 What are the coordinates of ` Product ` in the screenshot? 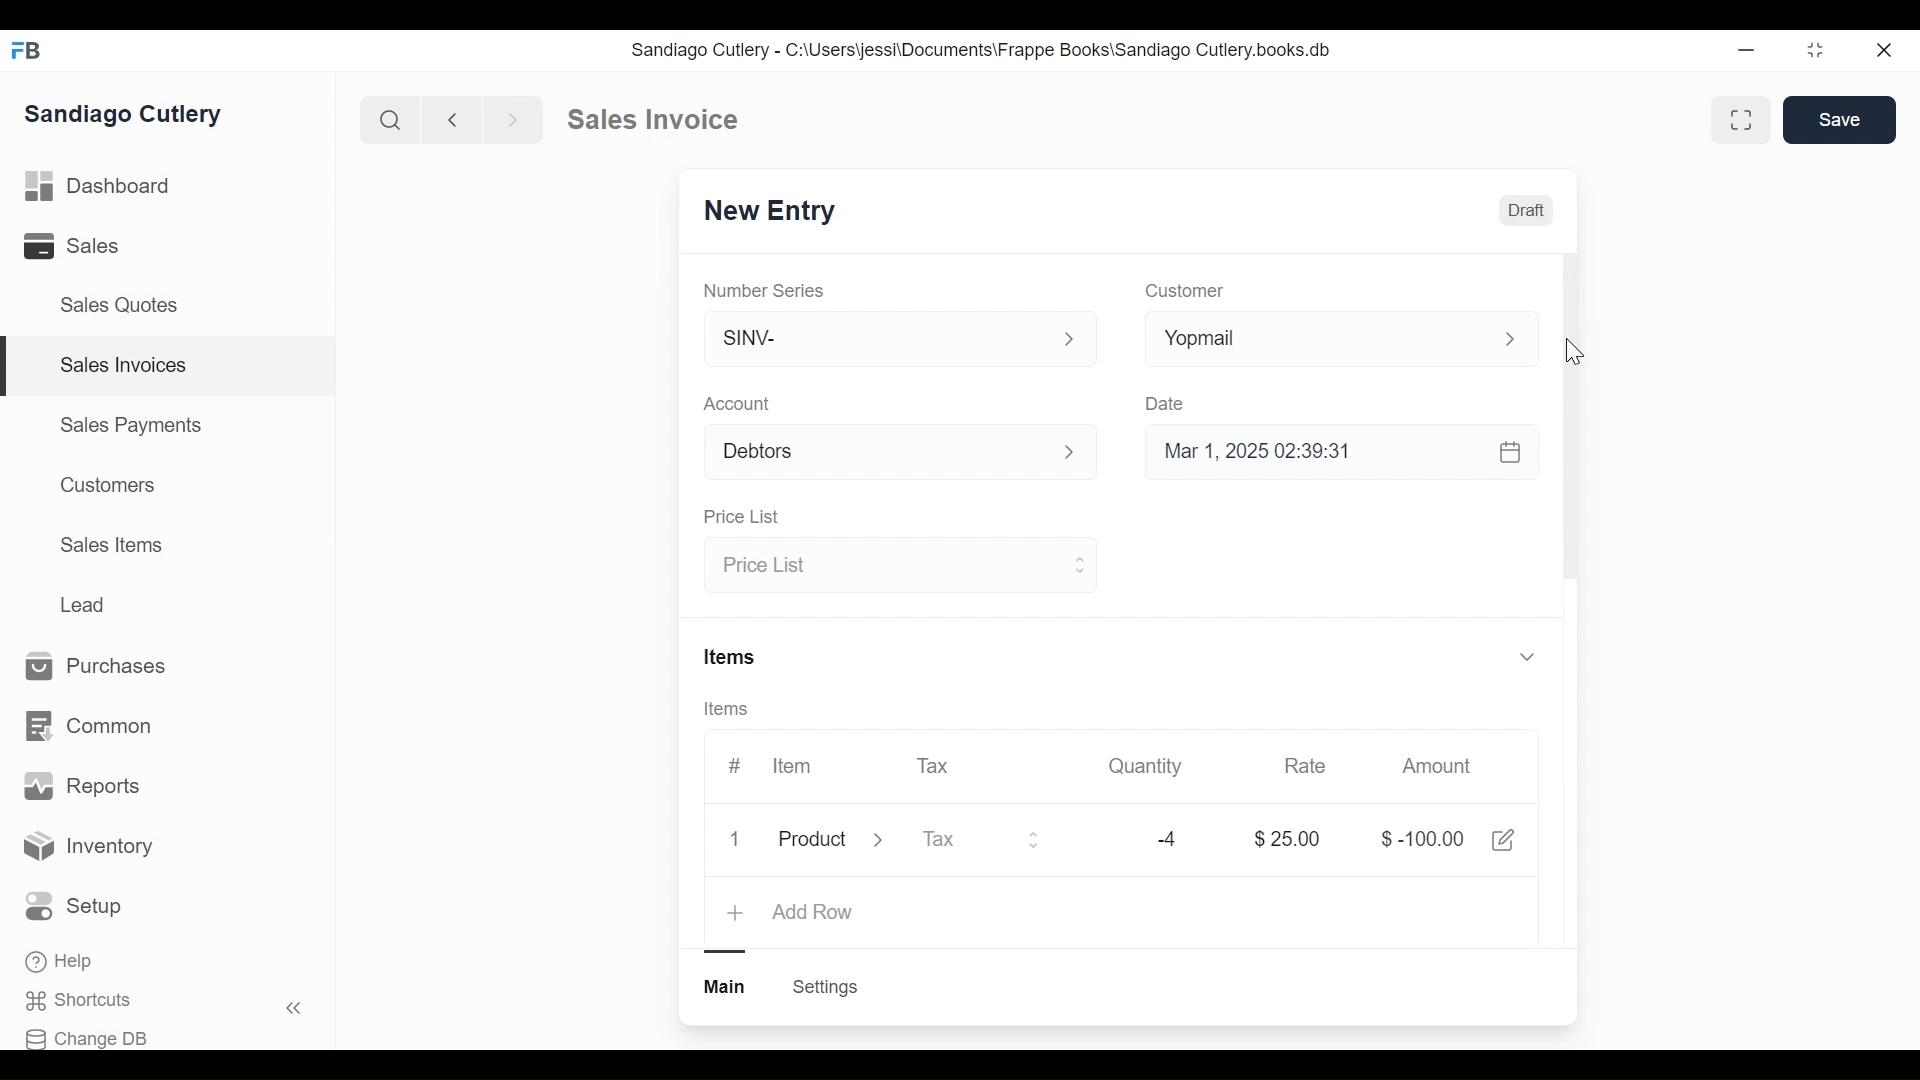 It's located at (828, 841).